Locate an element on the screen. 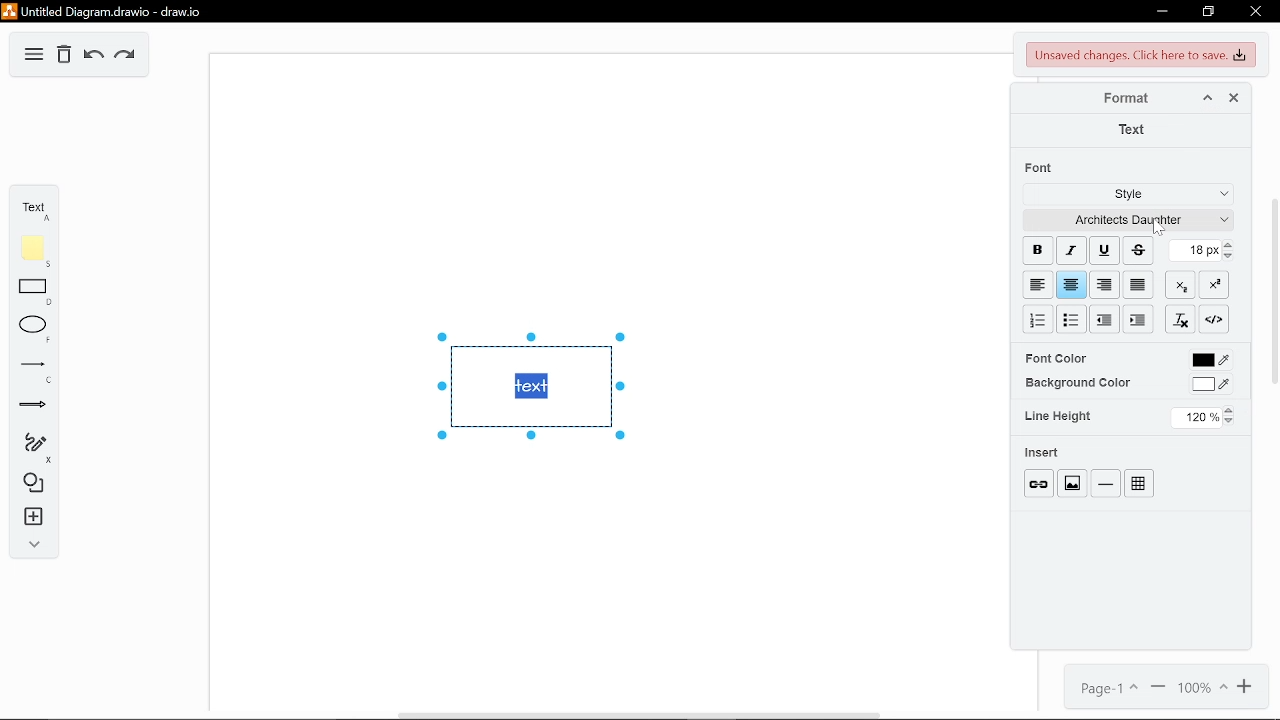 This screenshot has height=720, width=1280. html is located at coordinates (1214, 319).